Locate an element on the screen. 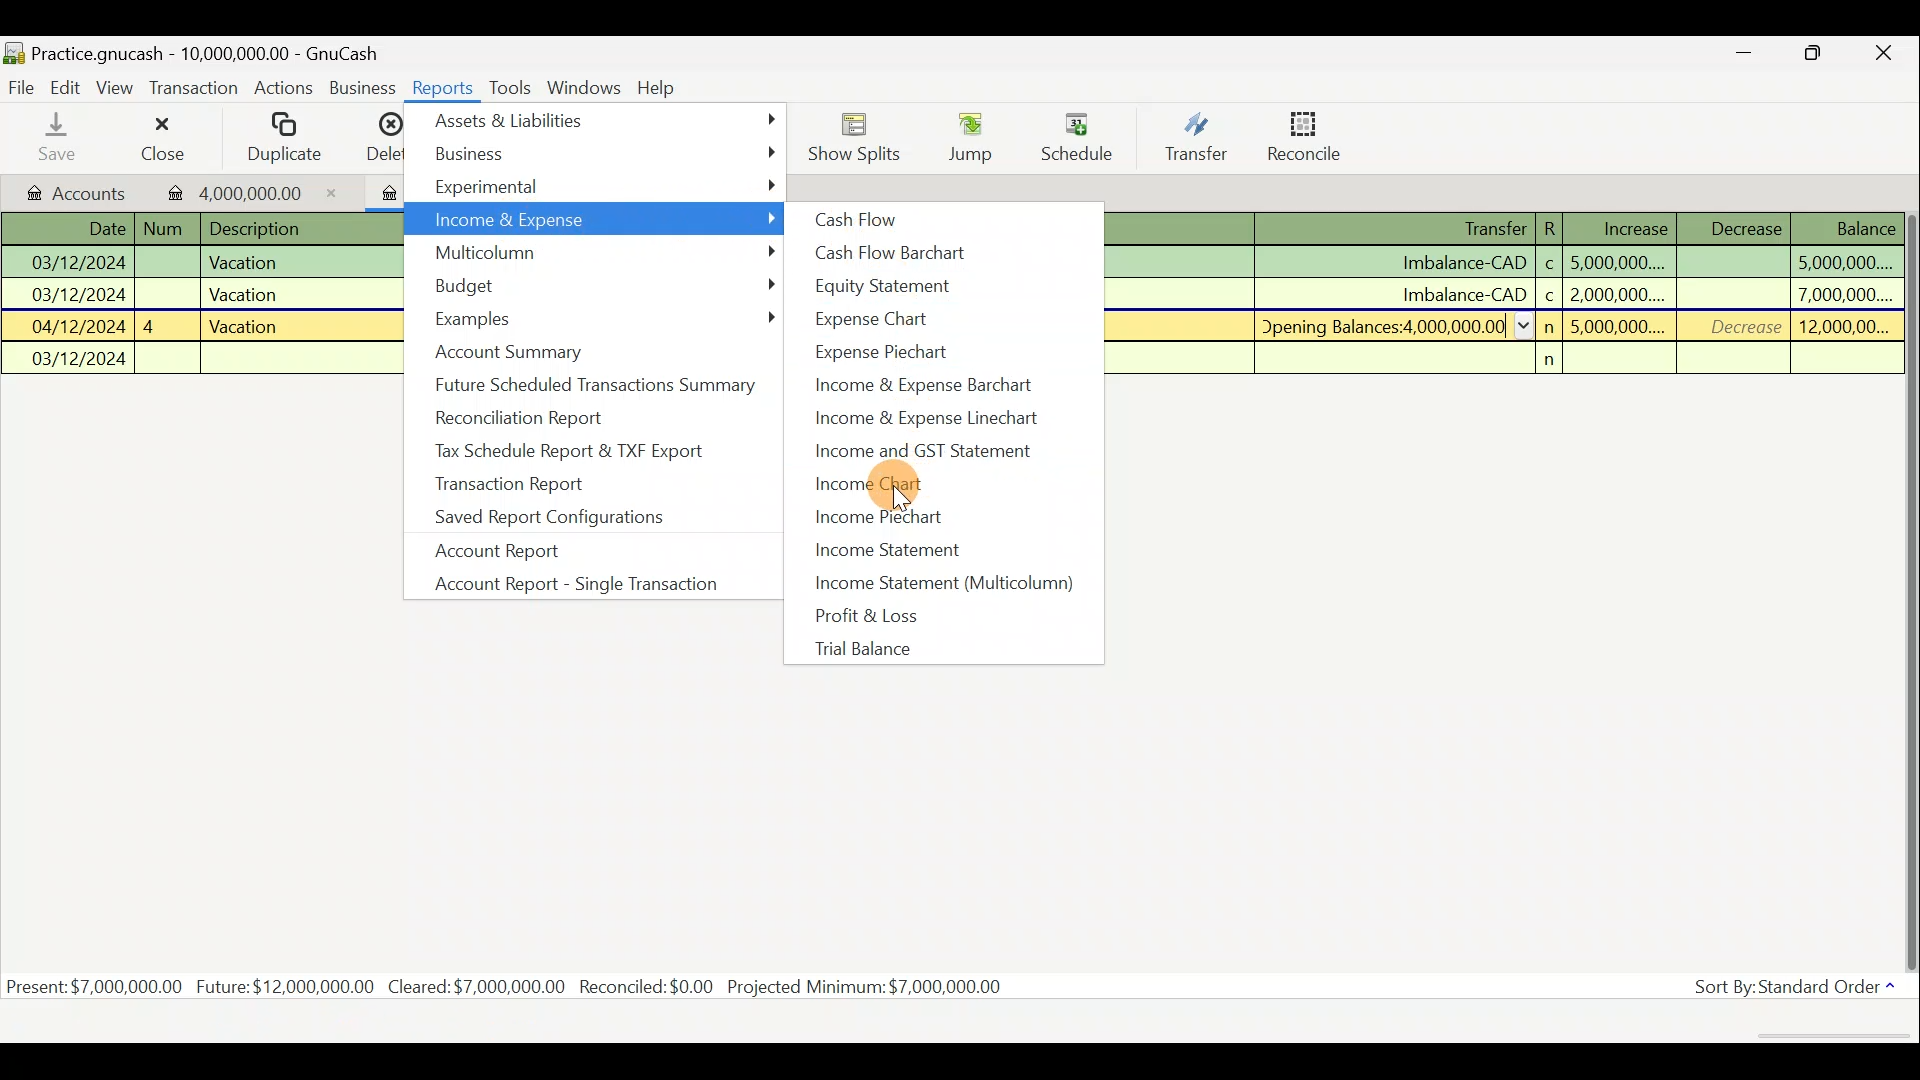 This screenshot has height=1080, width=1920. Actions is located at coordinates (284, 87).